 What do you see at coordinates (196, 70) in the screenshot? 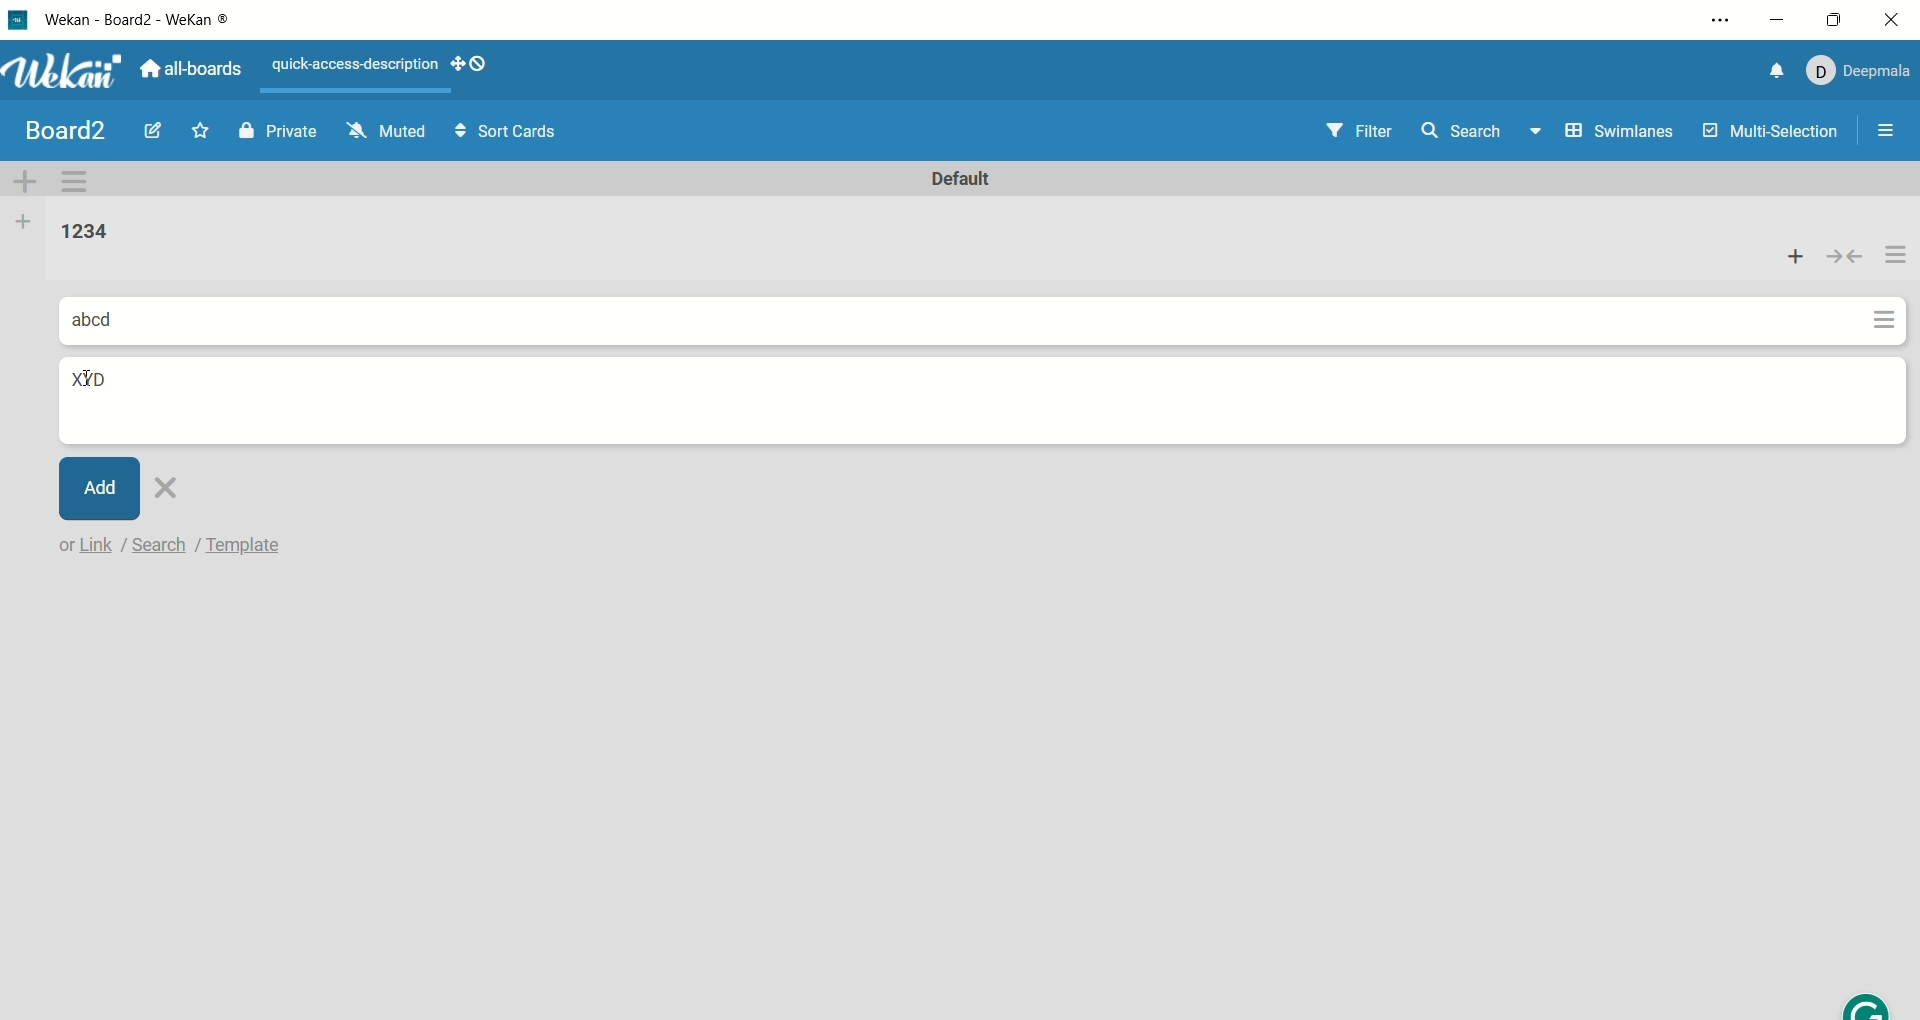
I see `all boards` at bounding box center [196, 70].